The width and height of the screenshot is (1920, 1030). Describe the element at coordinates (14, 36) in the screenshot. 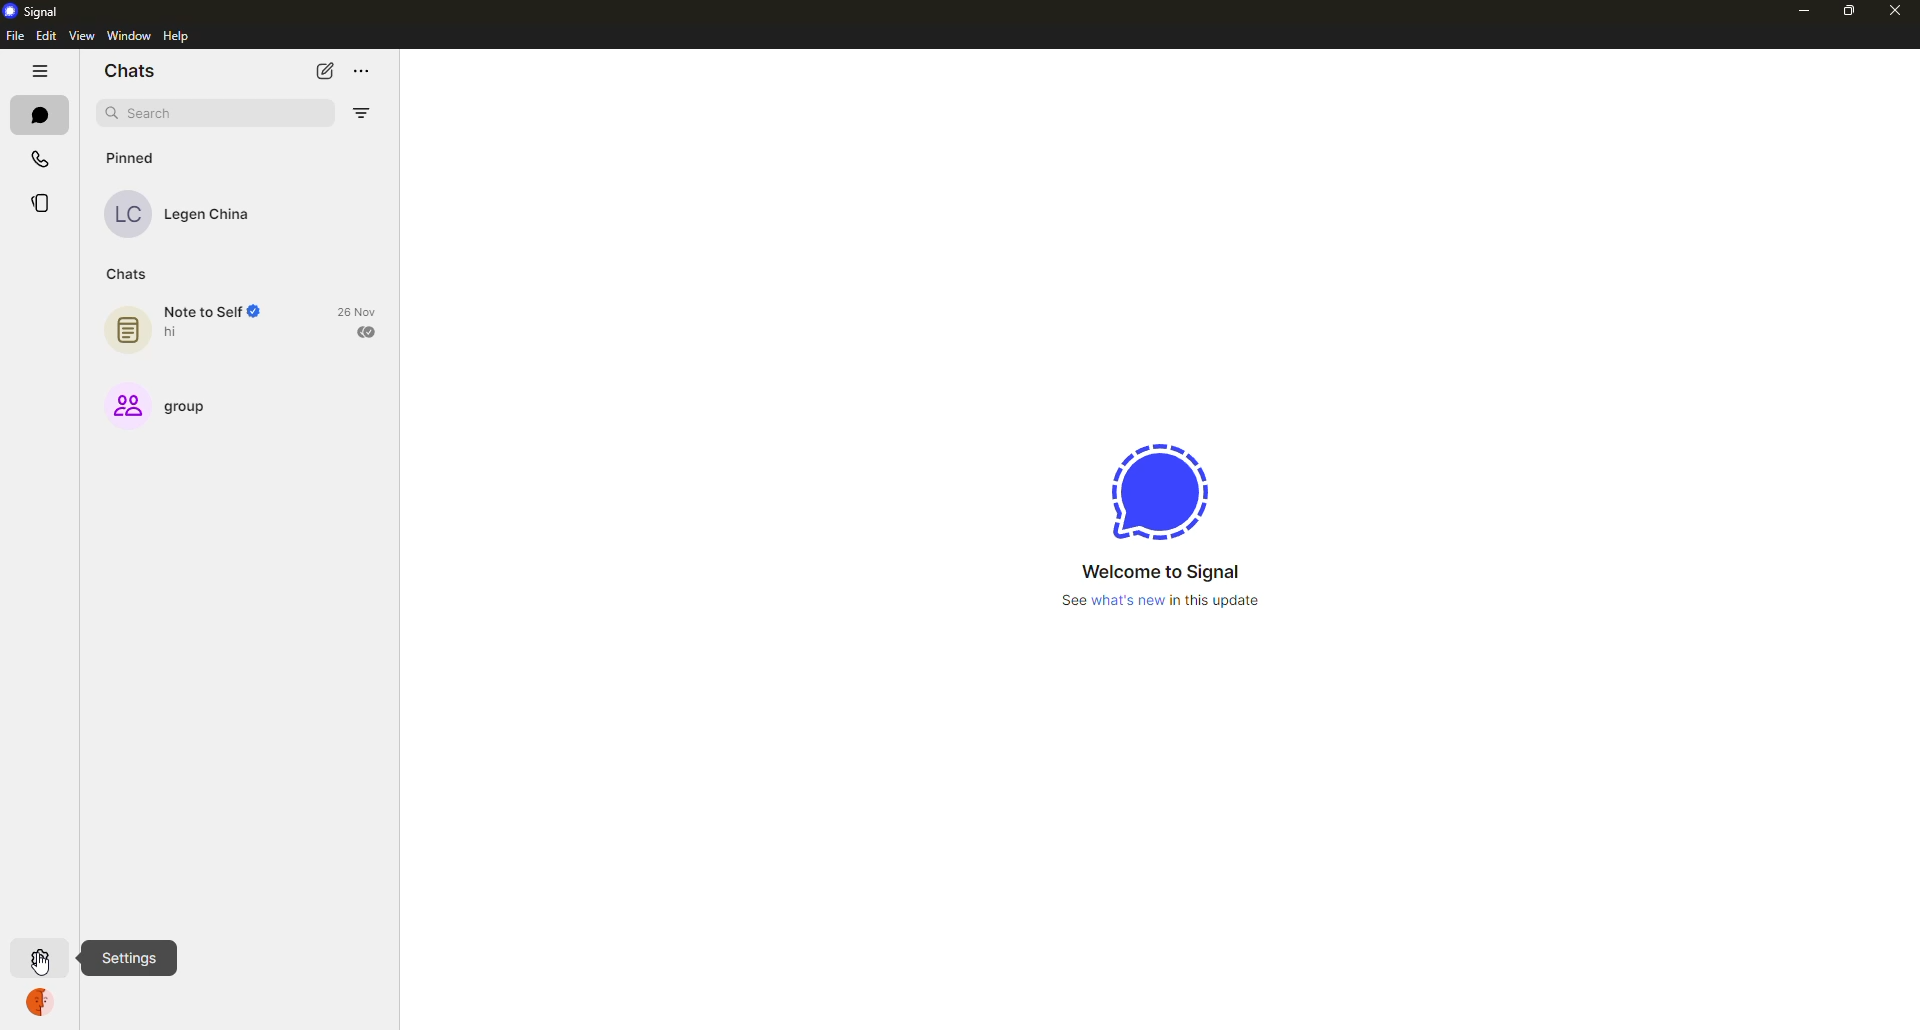

I see `file` at that location.